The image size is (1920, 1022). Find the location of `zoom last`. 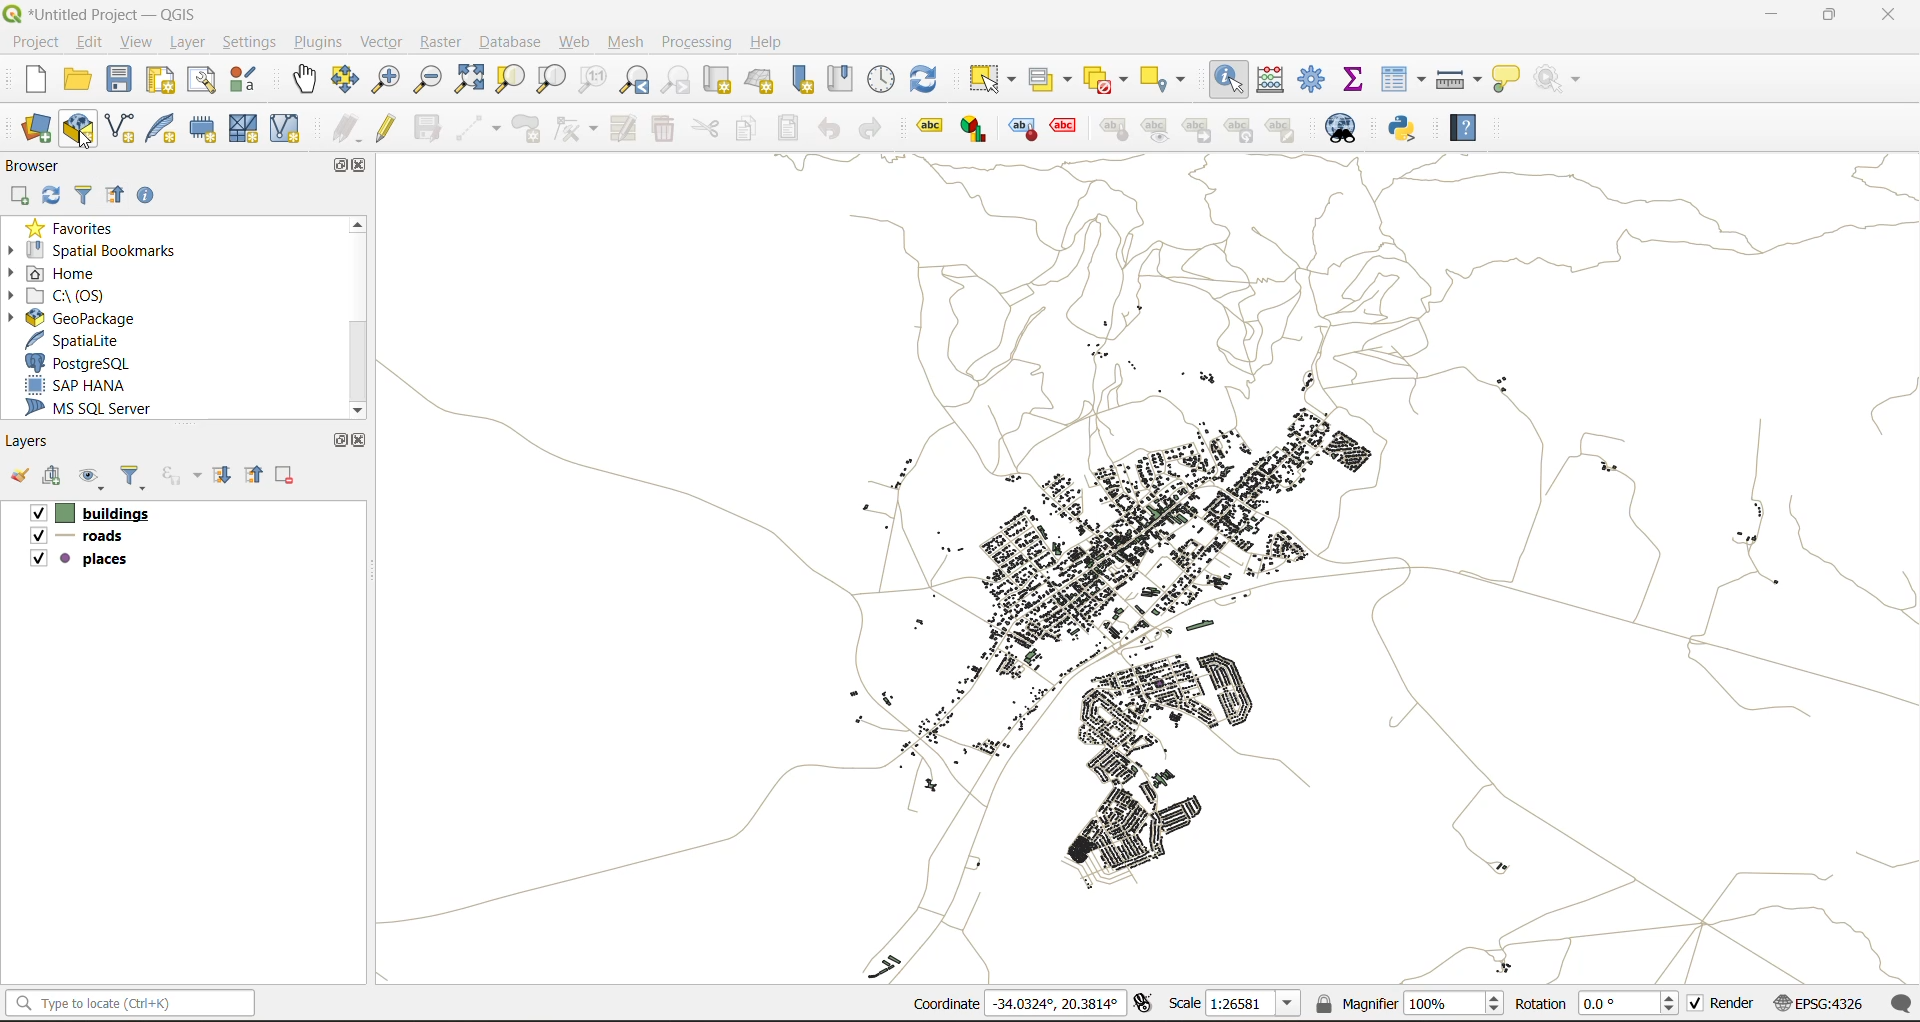

zoom last is located at coordinates (637, 81).